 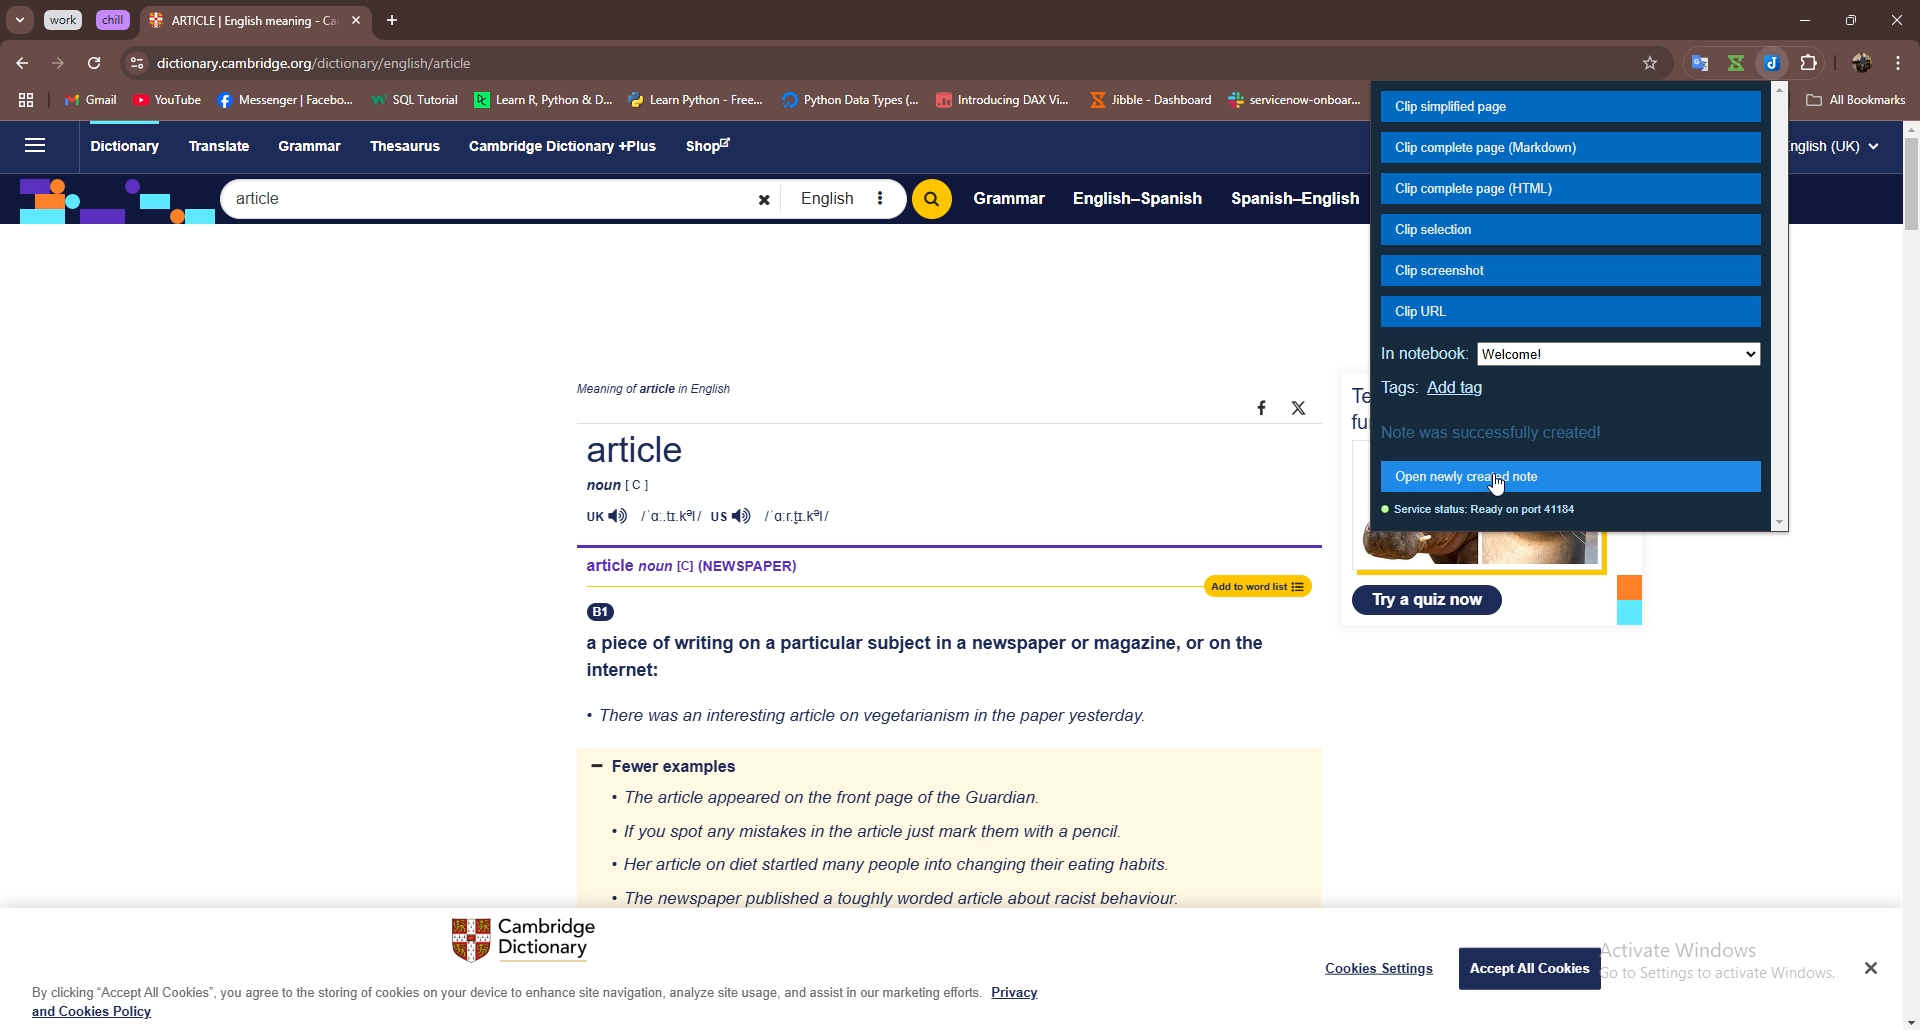 What do you see at coordinates (1908, 1023) in the screenshot?
I see `scroll down` at bounding box center [1908, 1023].